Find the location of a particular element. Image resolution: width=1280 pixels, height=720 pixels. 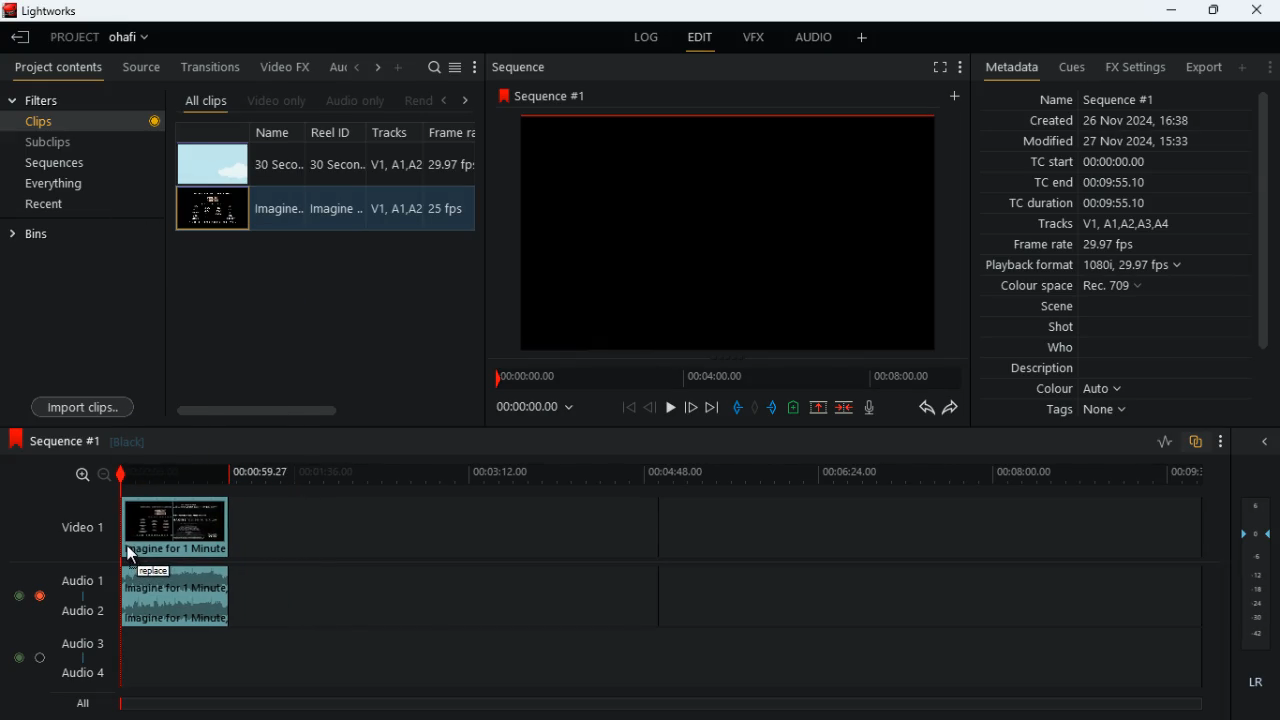

black is located at coordinates (130, 443).